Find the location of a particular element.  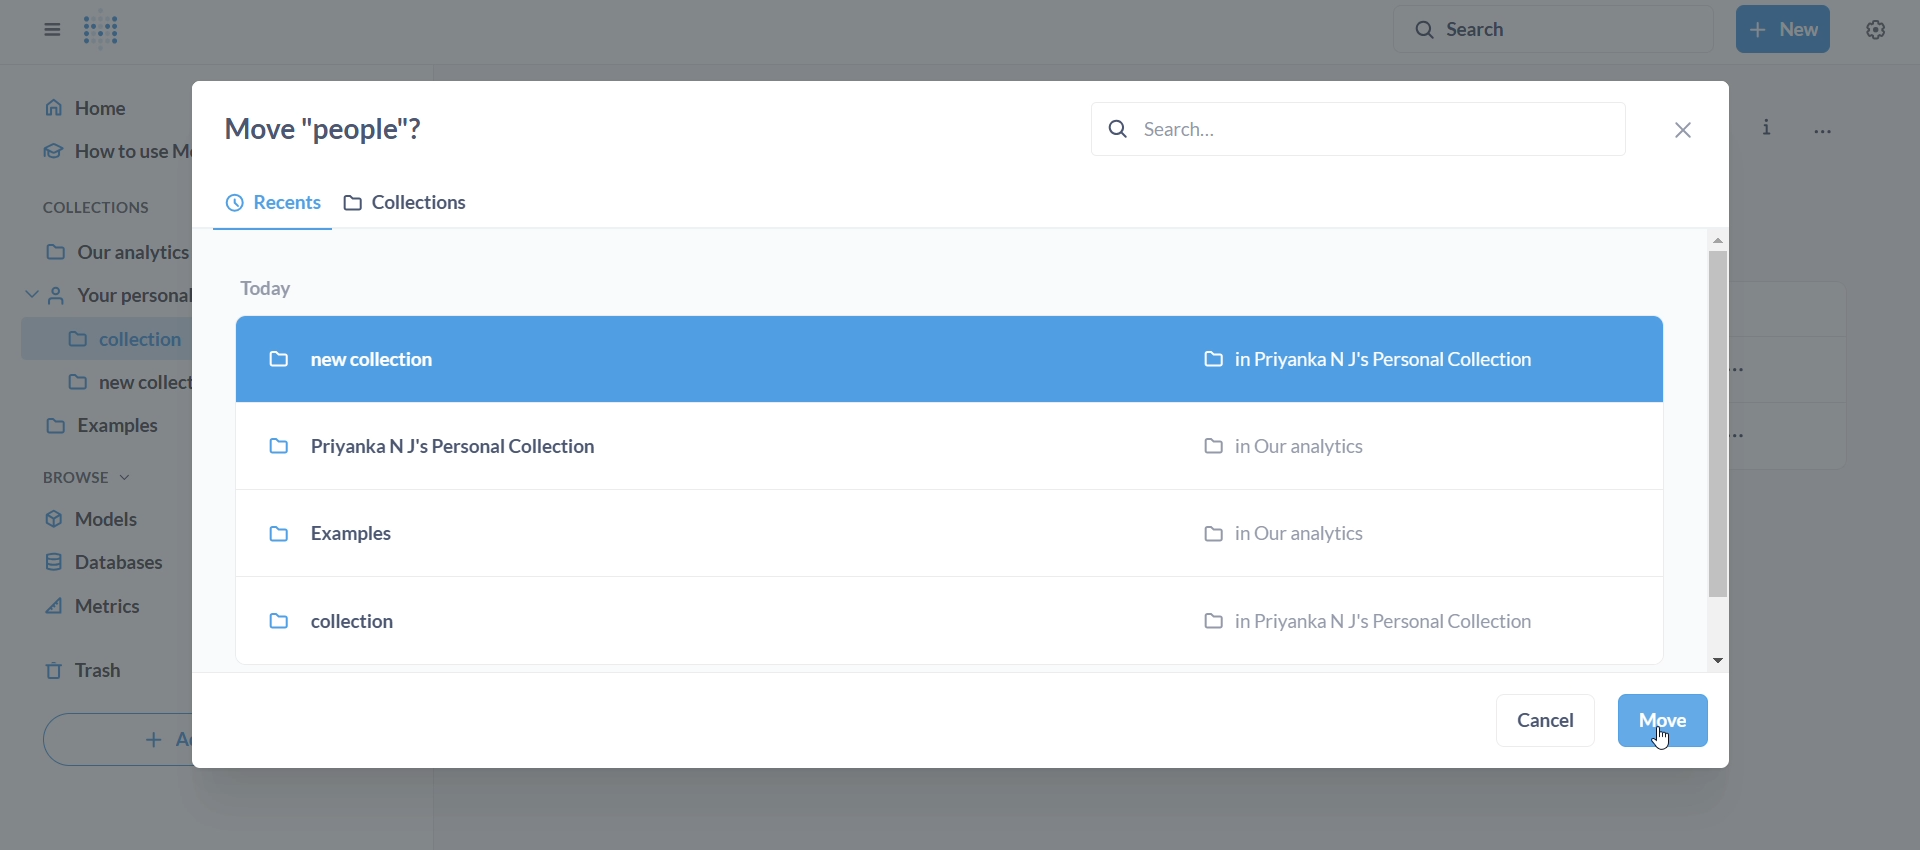

New is located at coordinates (1785, 27).